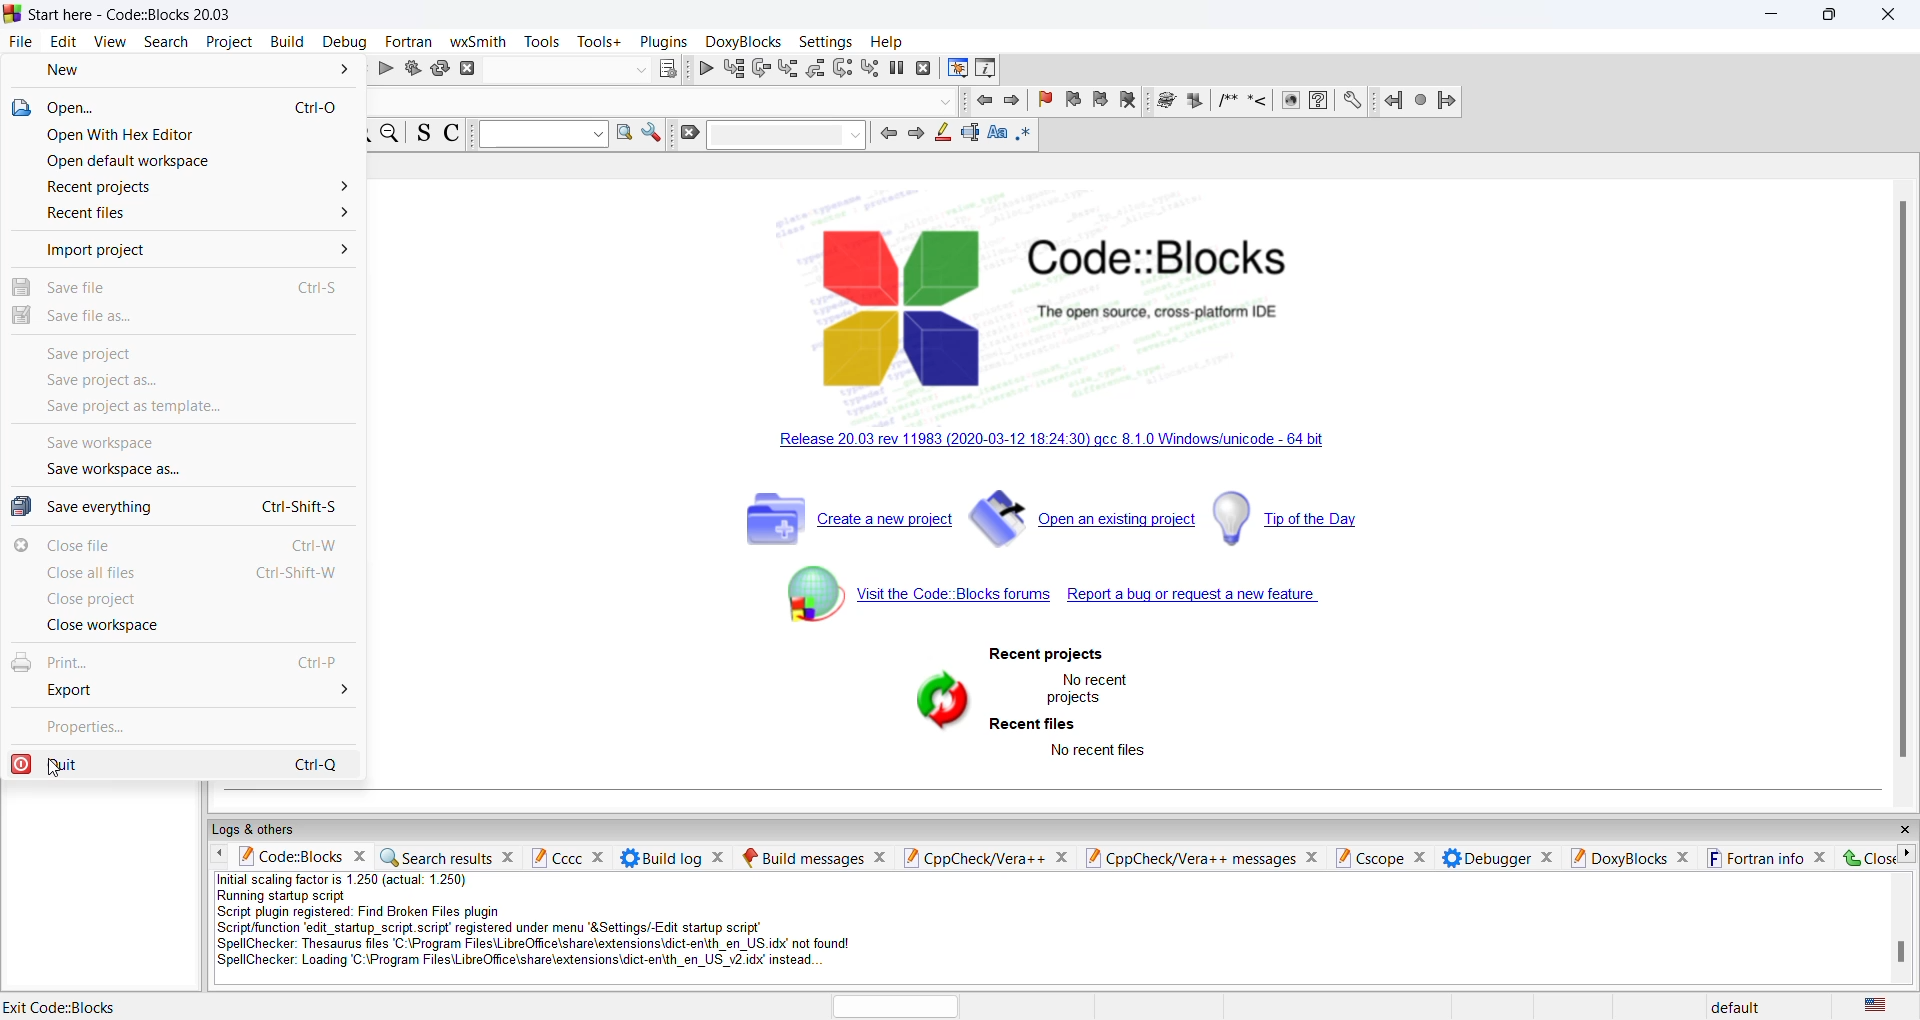 This screenshot has width=1920, height=1020. Describe the element at coordinates (1753, 858) in the screenshot. I see `fortran info` at that location.